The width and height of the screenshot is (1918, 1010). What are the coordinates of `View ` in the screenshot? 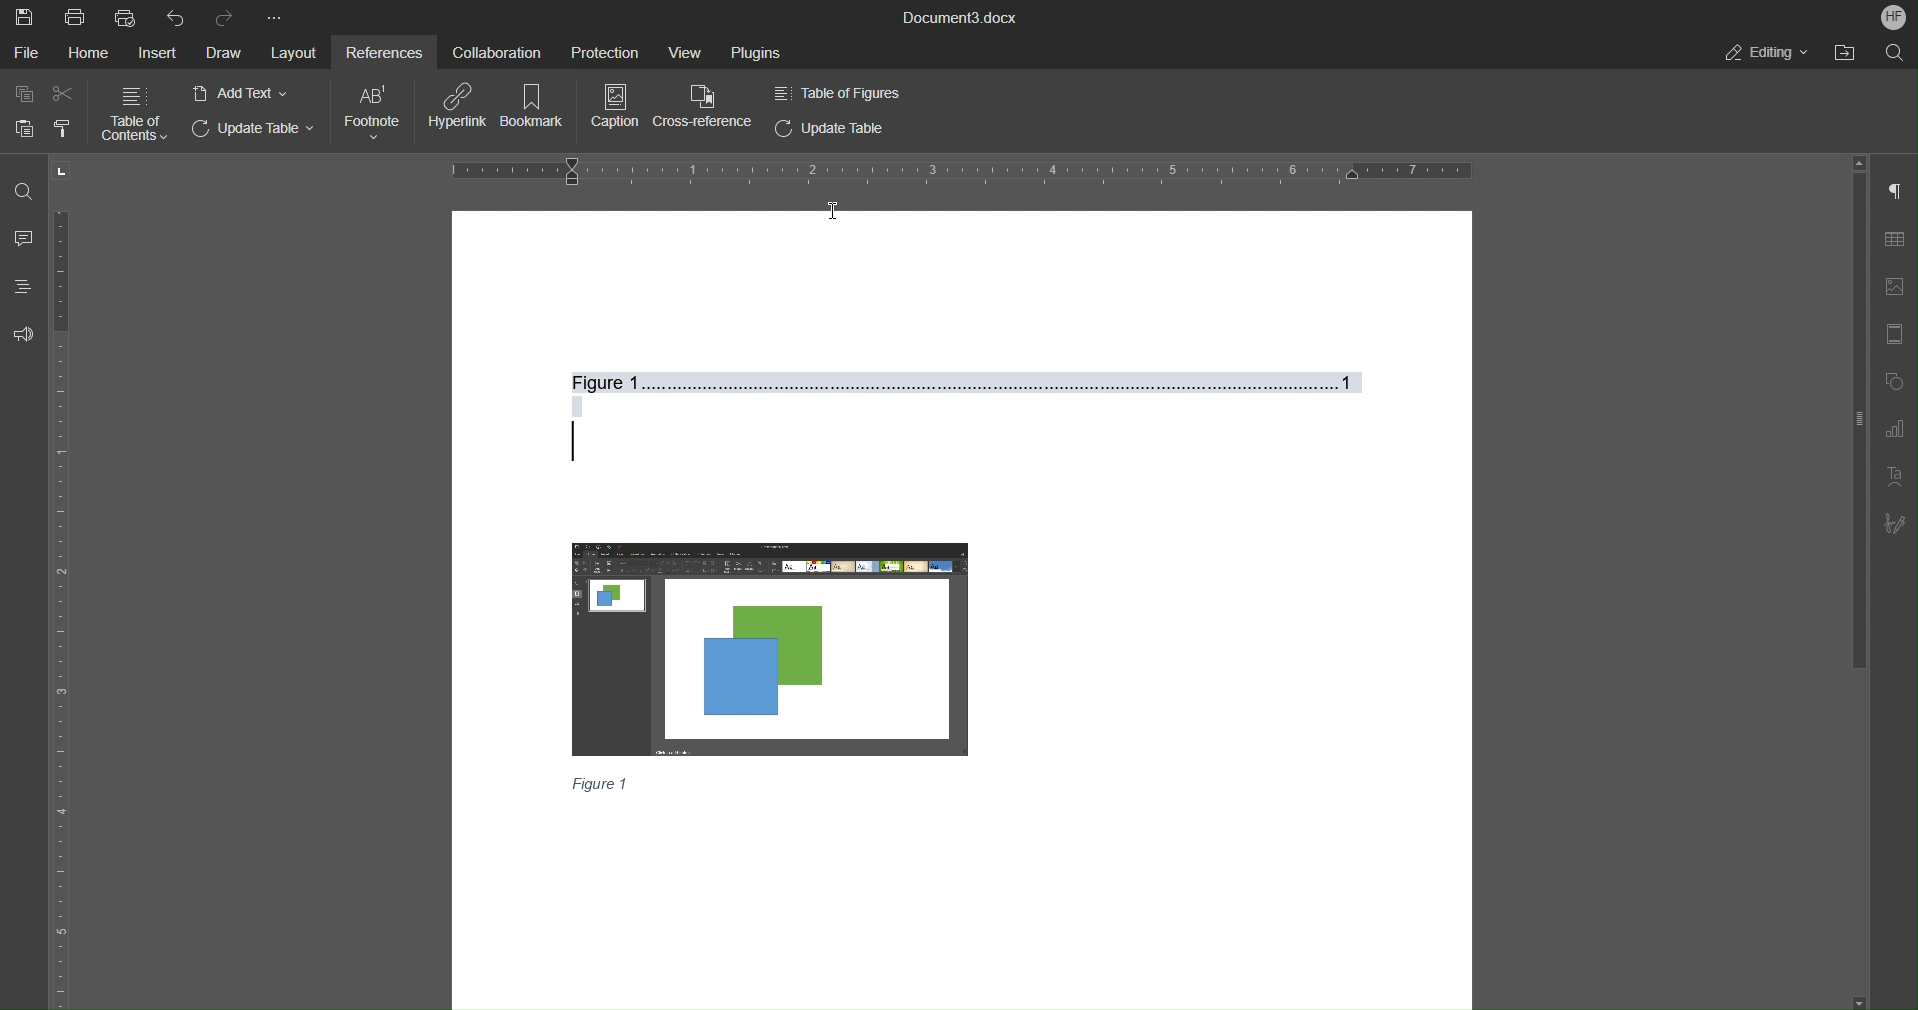 It's located at (678, 49).